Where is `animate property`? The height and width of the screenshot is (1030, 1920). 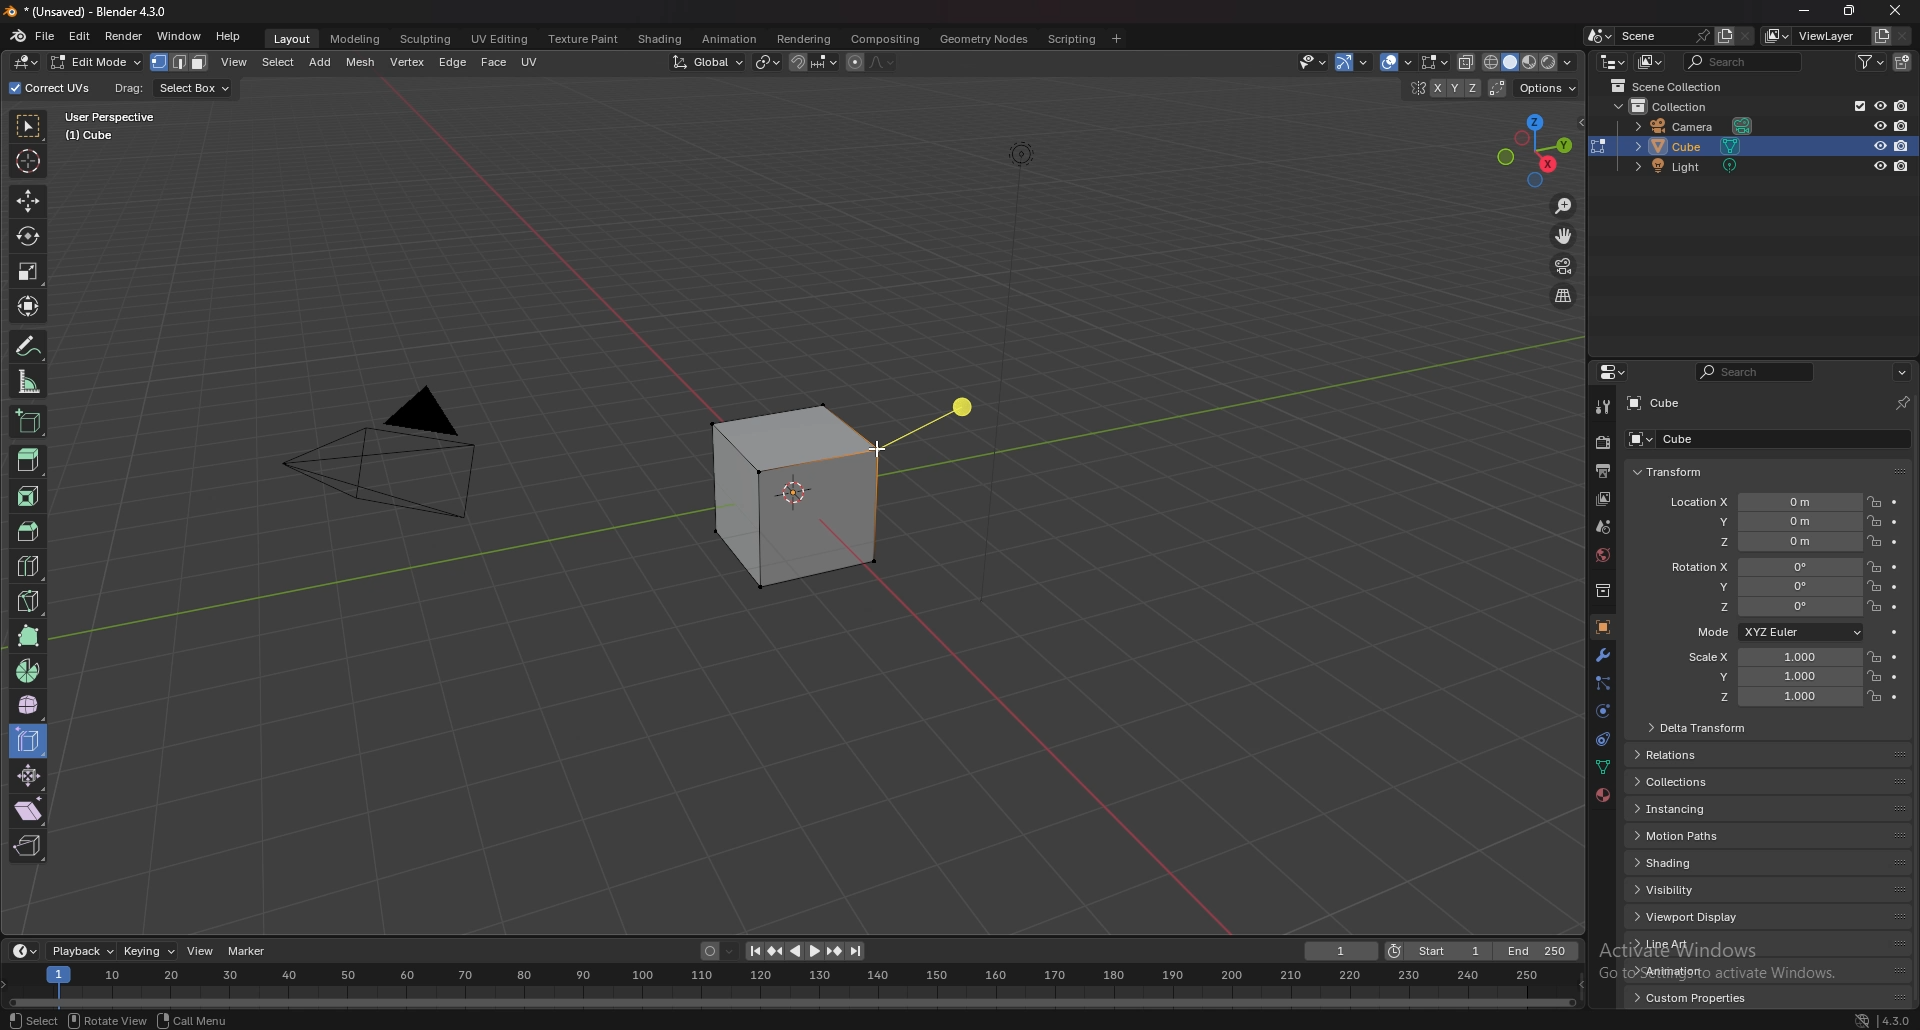
animate property is located at coordinates (1895, 523).